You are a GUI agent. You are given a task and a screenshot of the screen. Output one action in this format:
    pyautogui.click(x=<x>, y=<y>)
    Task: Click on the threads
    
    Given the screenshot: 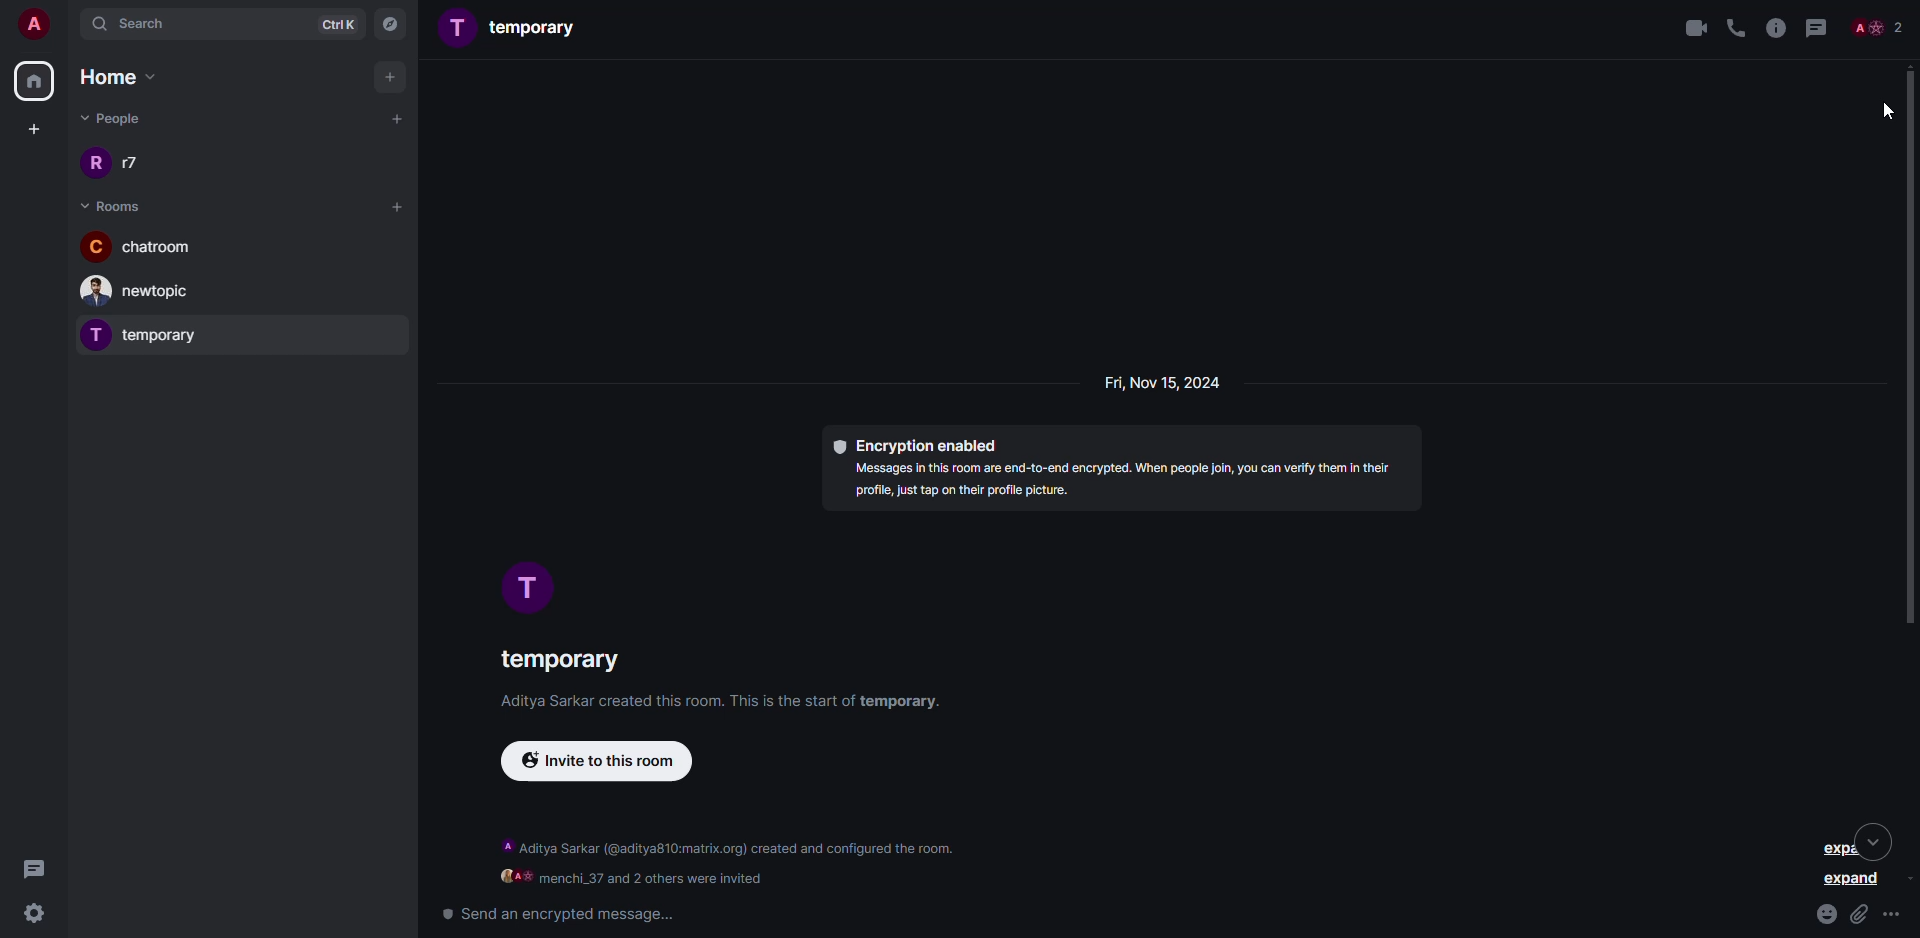 What is the action you would take?
    pyautogui.click(x=38, y=867)
    